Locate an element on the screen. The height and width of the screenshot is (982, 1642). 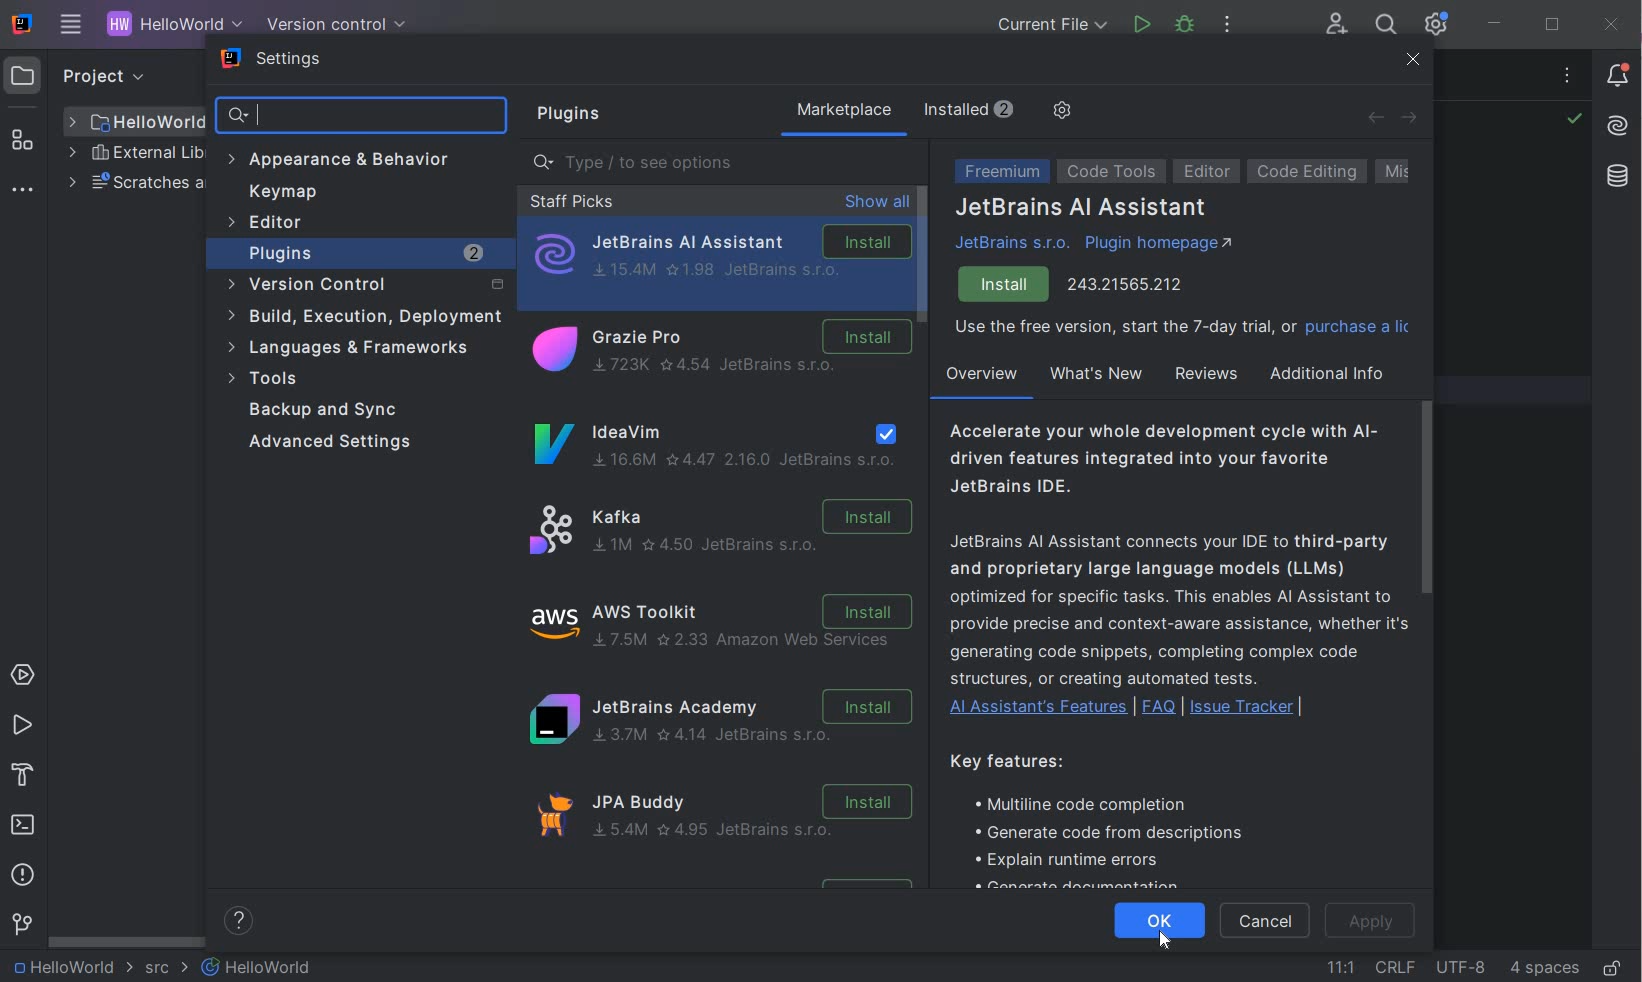
code editing is located at coordinates (1307, 171).